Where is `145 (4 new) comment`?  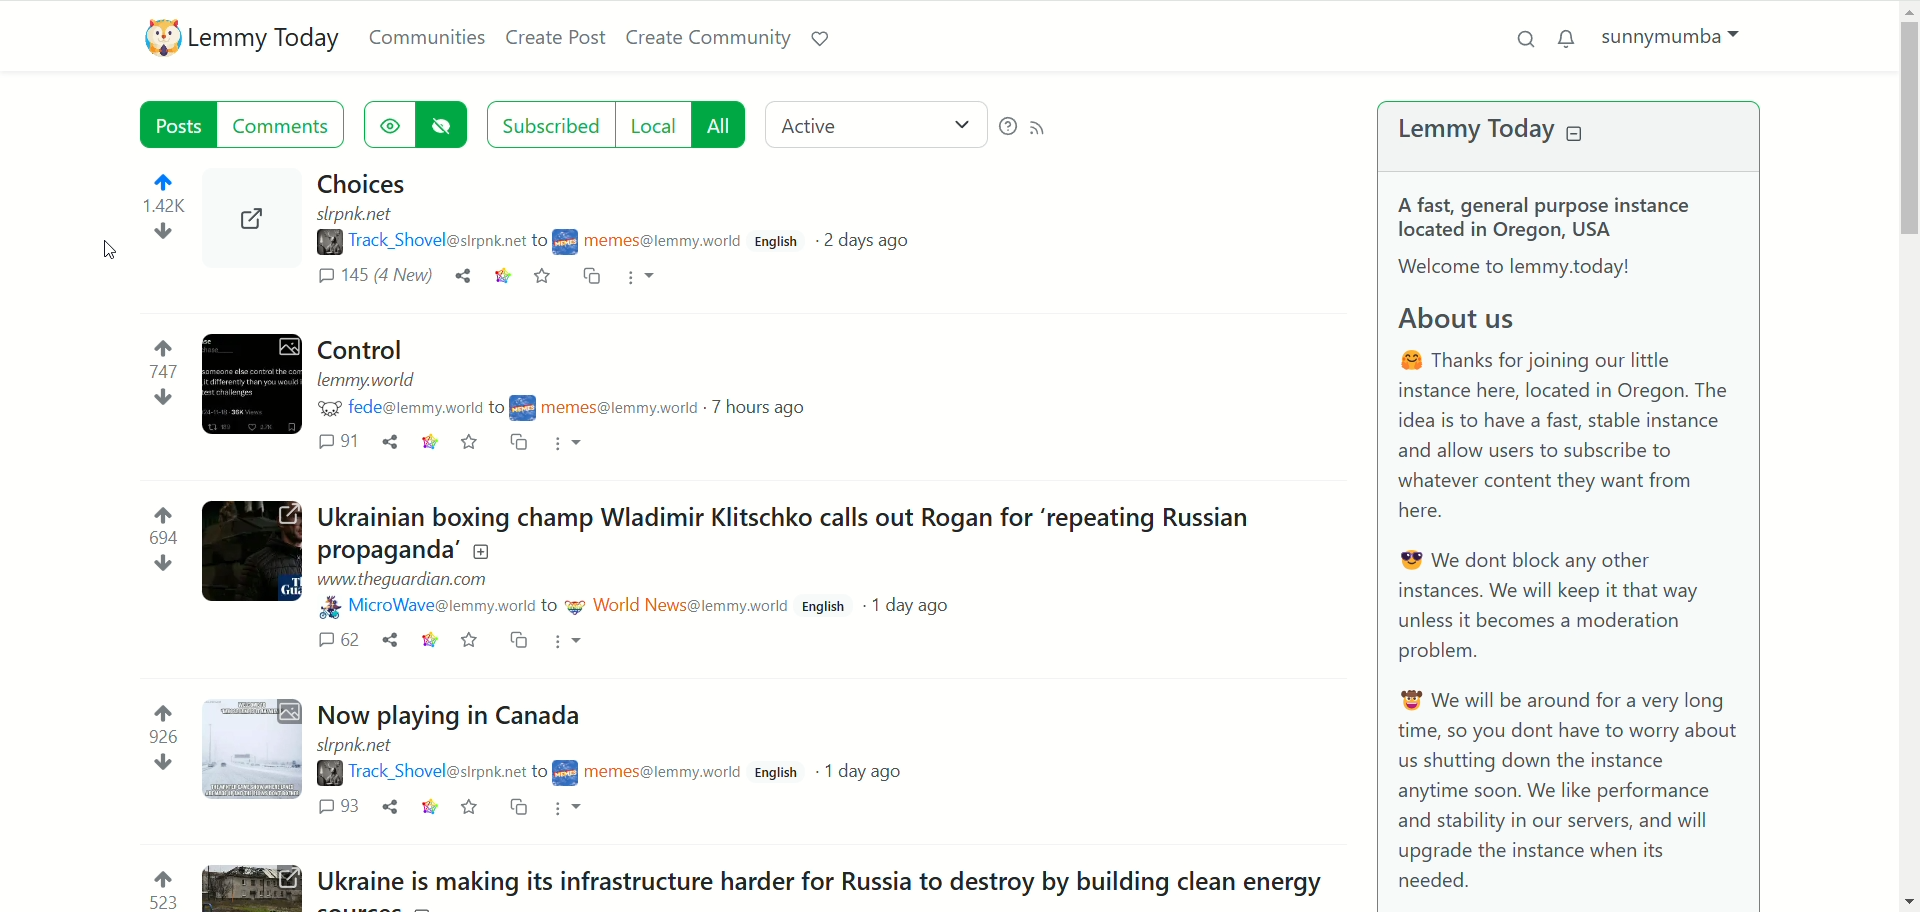
145 (4 new) comment is located at coordinates (374, 276).